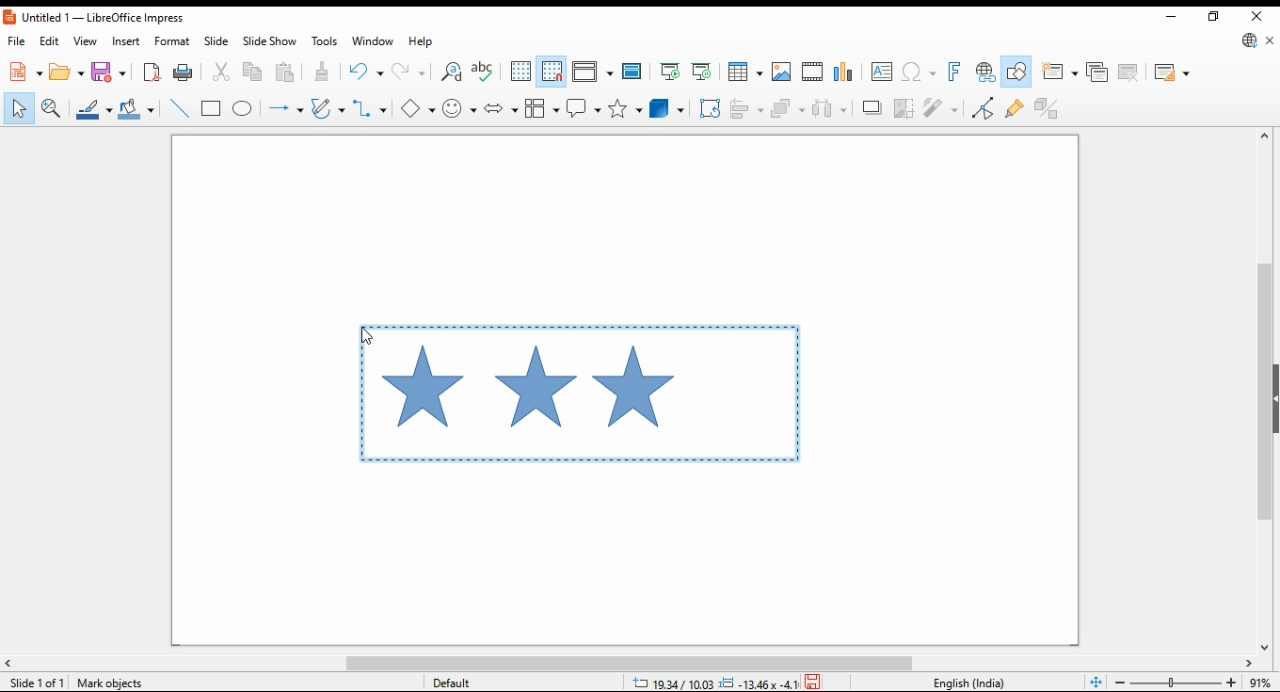 The height and width of the screenshot is (692, 1280). Describe the element at coordinates (1176, 681) in the screenshot. I see `zoom in/zoom out slider` at that location.